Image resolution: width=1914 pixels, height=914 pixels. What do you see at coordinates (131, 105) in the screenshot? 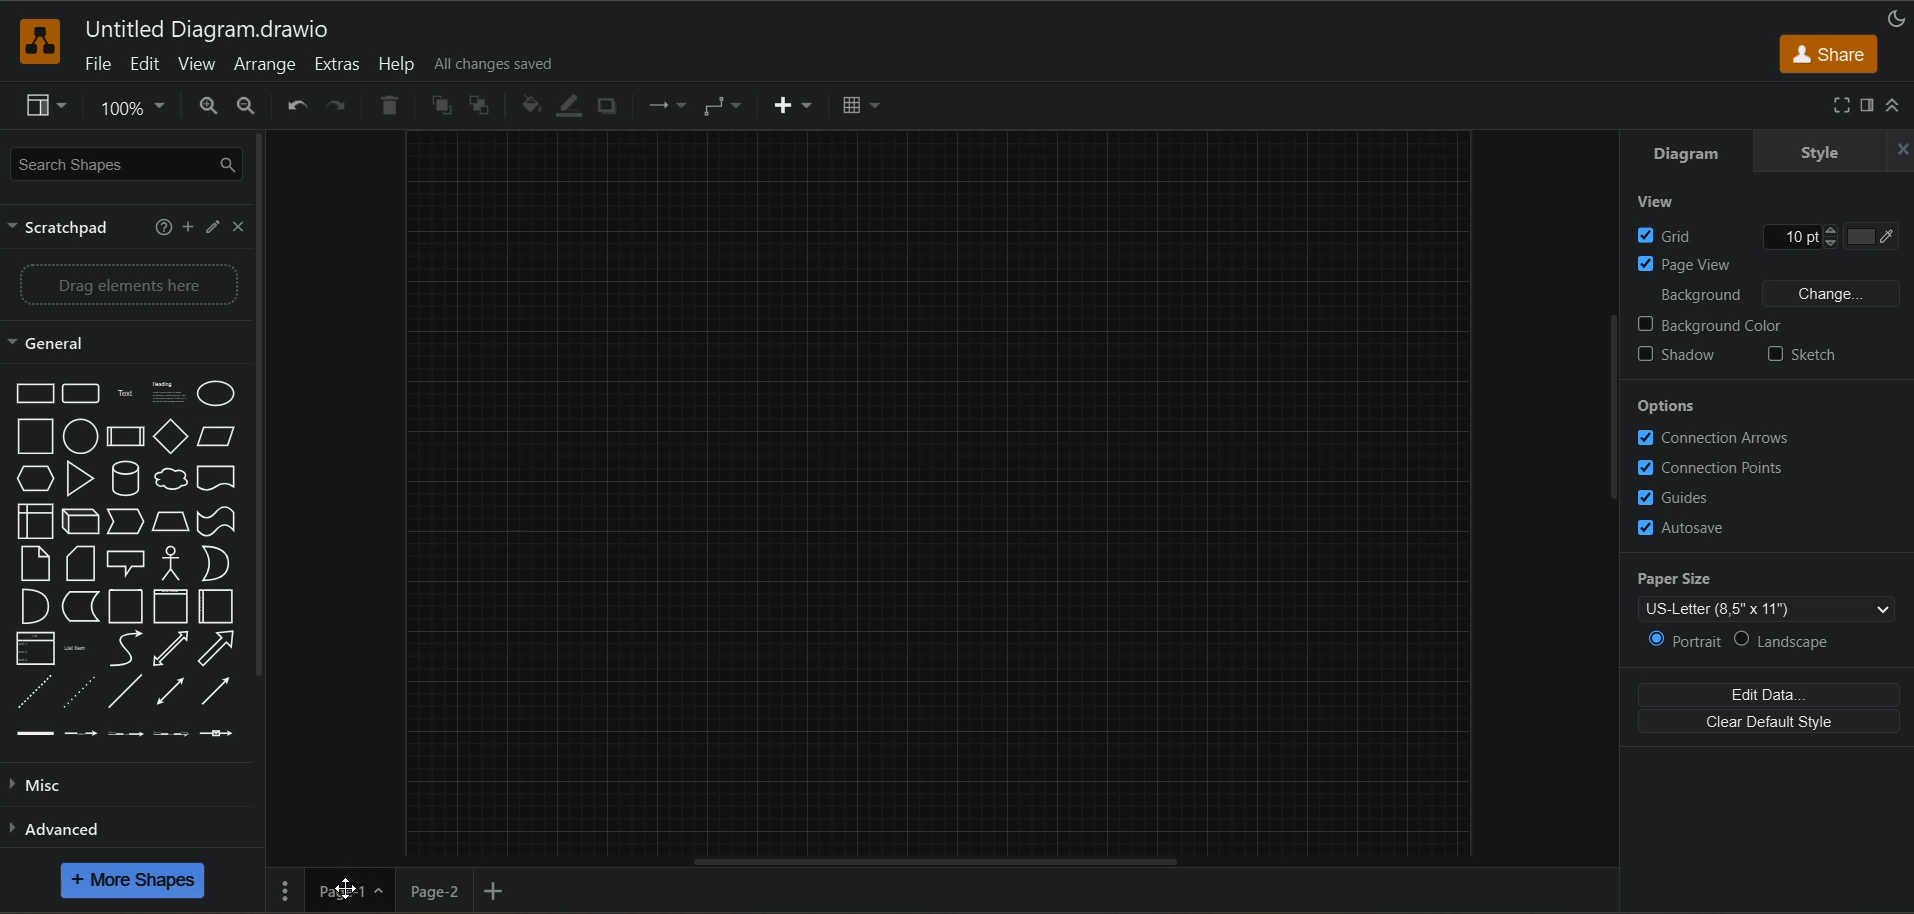
I see `zoom` at bounding box center [131, 105].